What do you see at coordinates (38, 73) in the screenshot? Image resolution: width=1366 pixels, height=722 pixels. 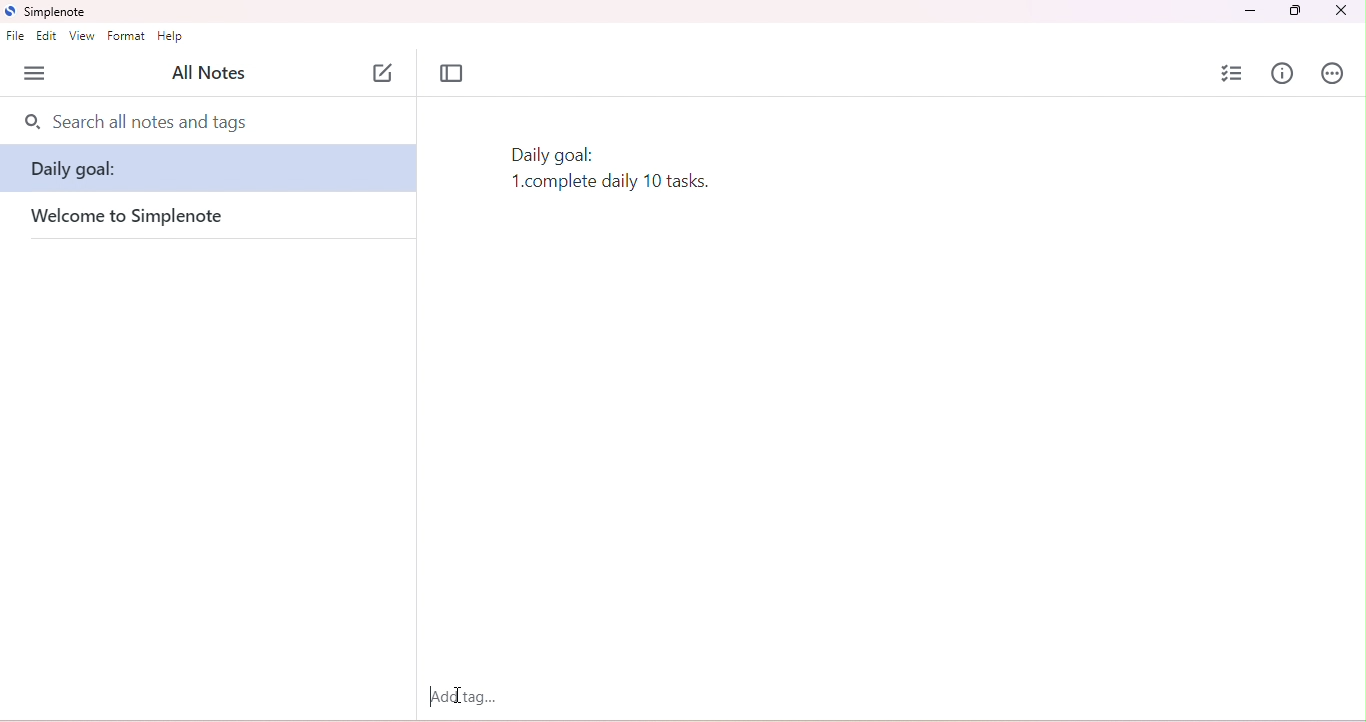 I see `menu` at bounding box center [38, 73].